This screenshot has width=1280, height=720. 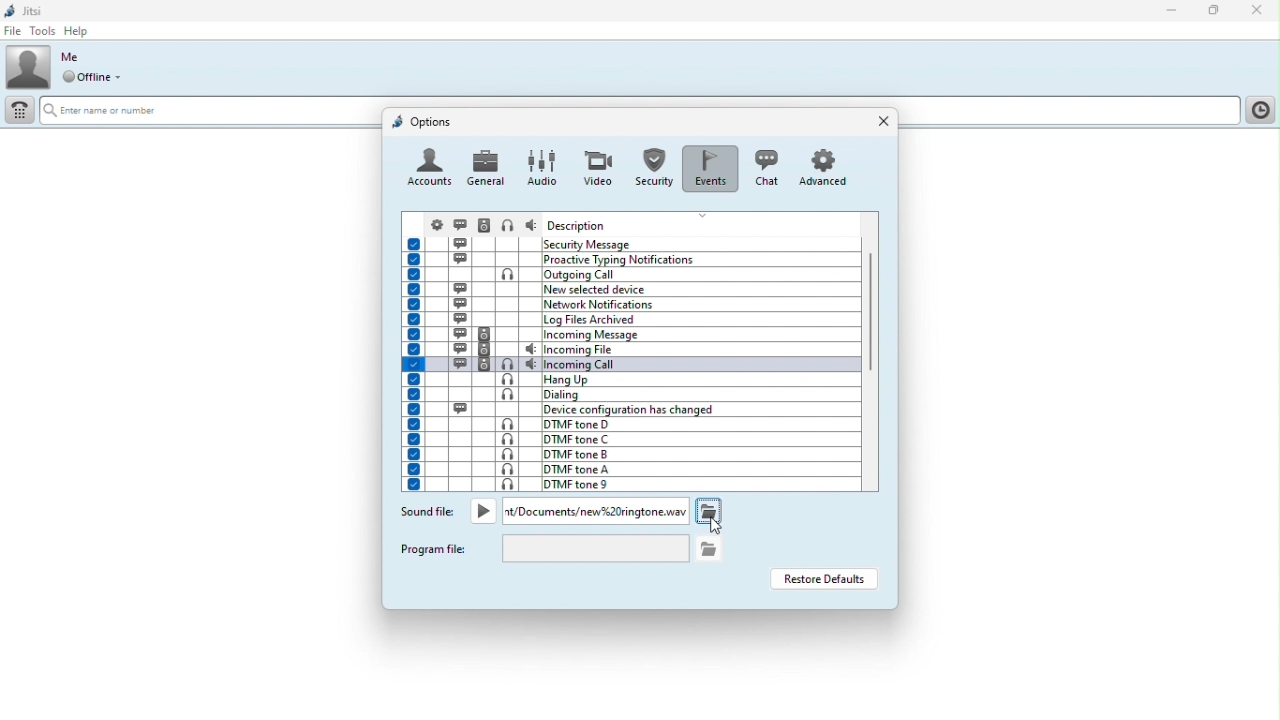 I want to click on Play button, so click(x=484, y=511).